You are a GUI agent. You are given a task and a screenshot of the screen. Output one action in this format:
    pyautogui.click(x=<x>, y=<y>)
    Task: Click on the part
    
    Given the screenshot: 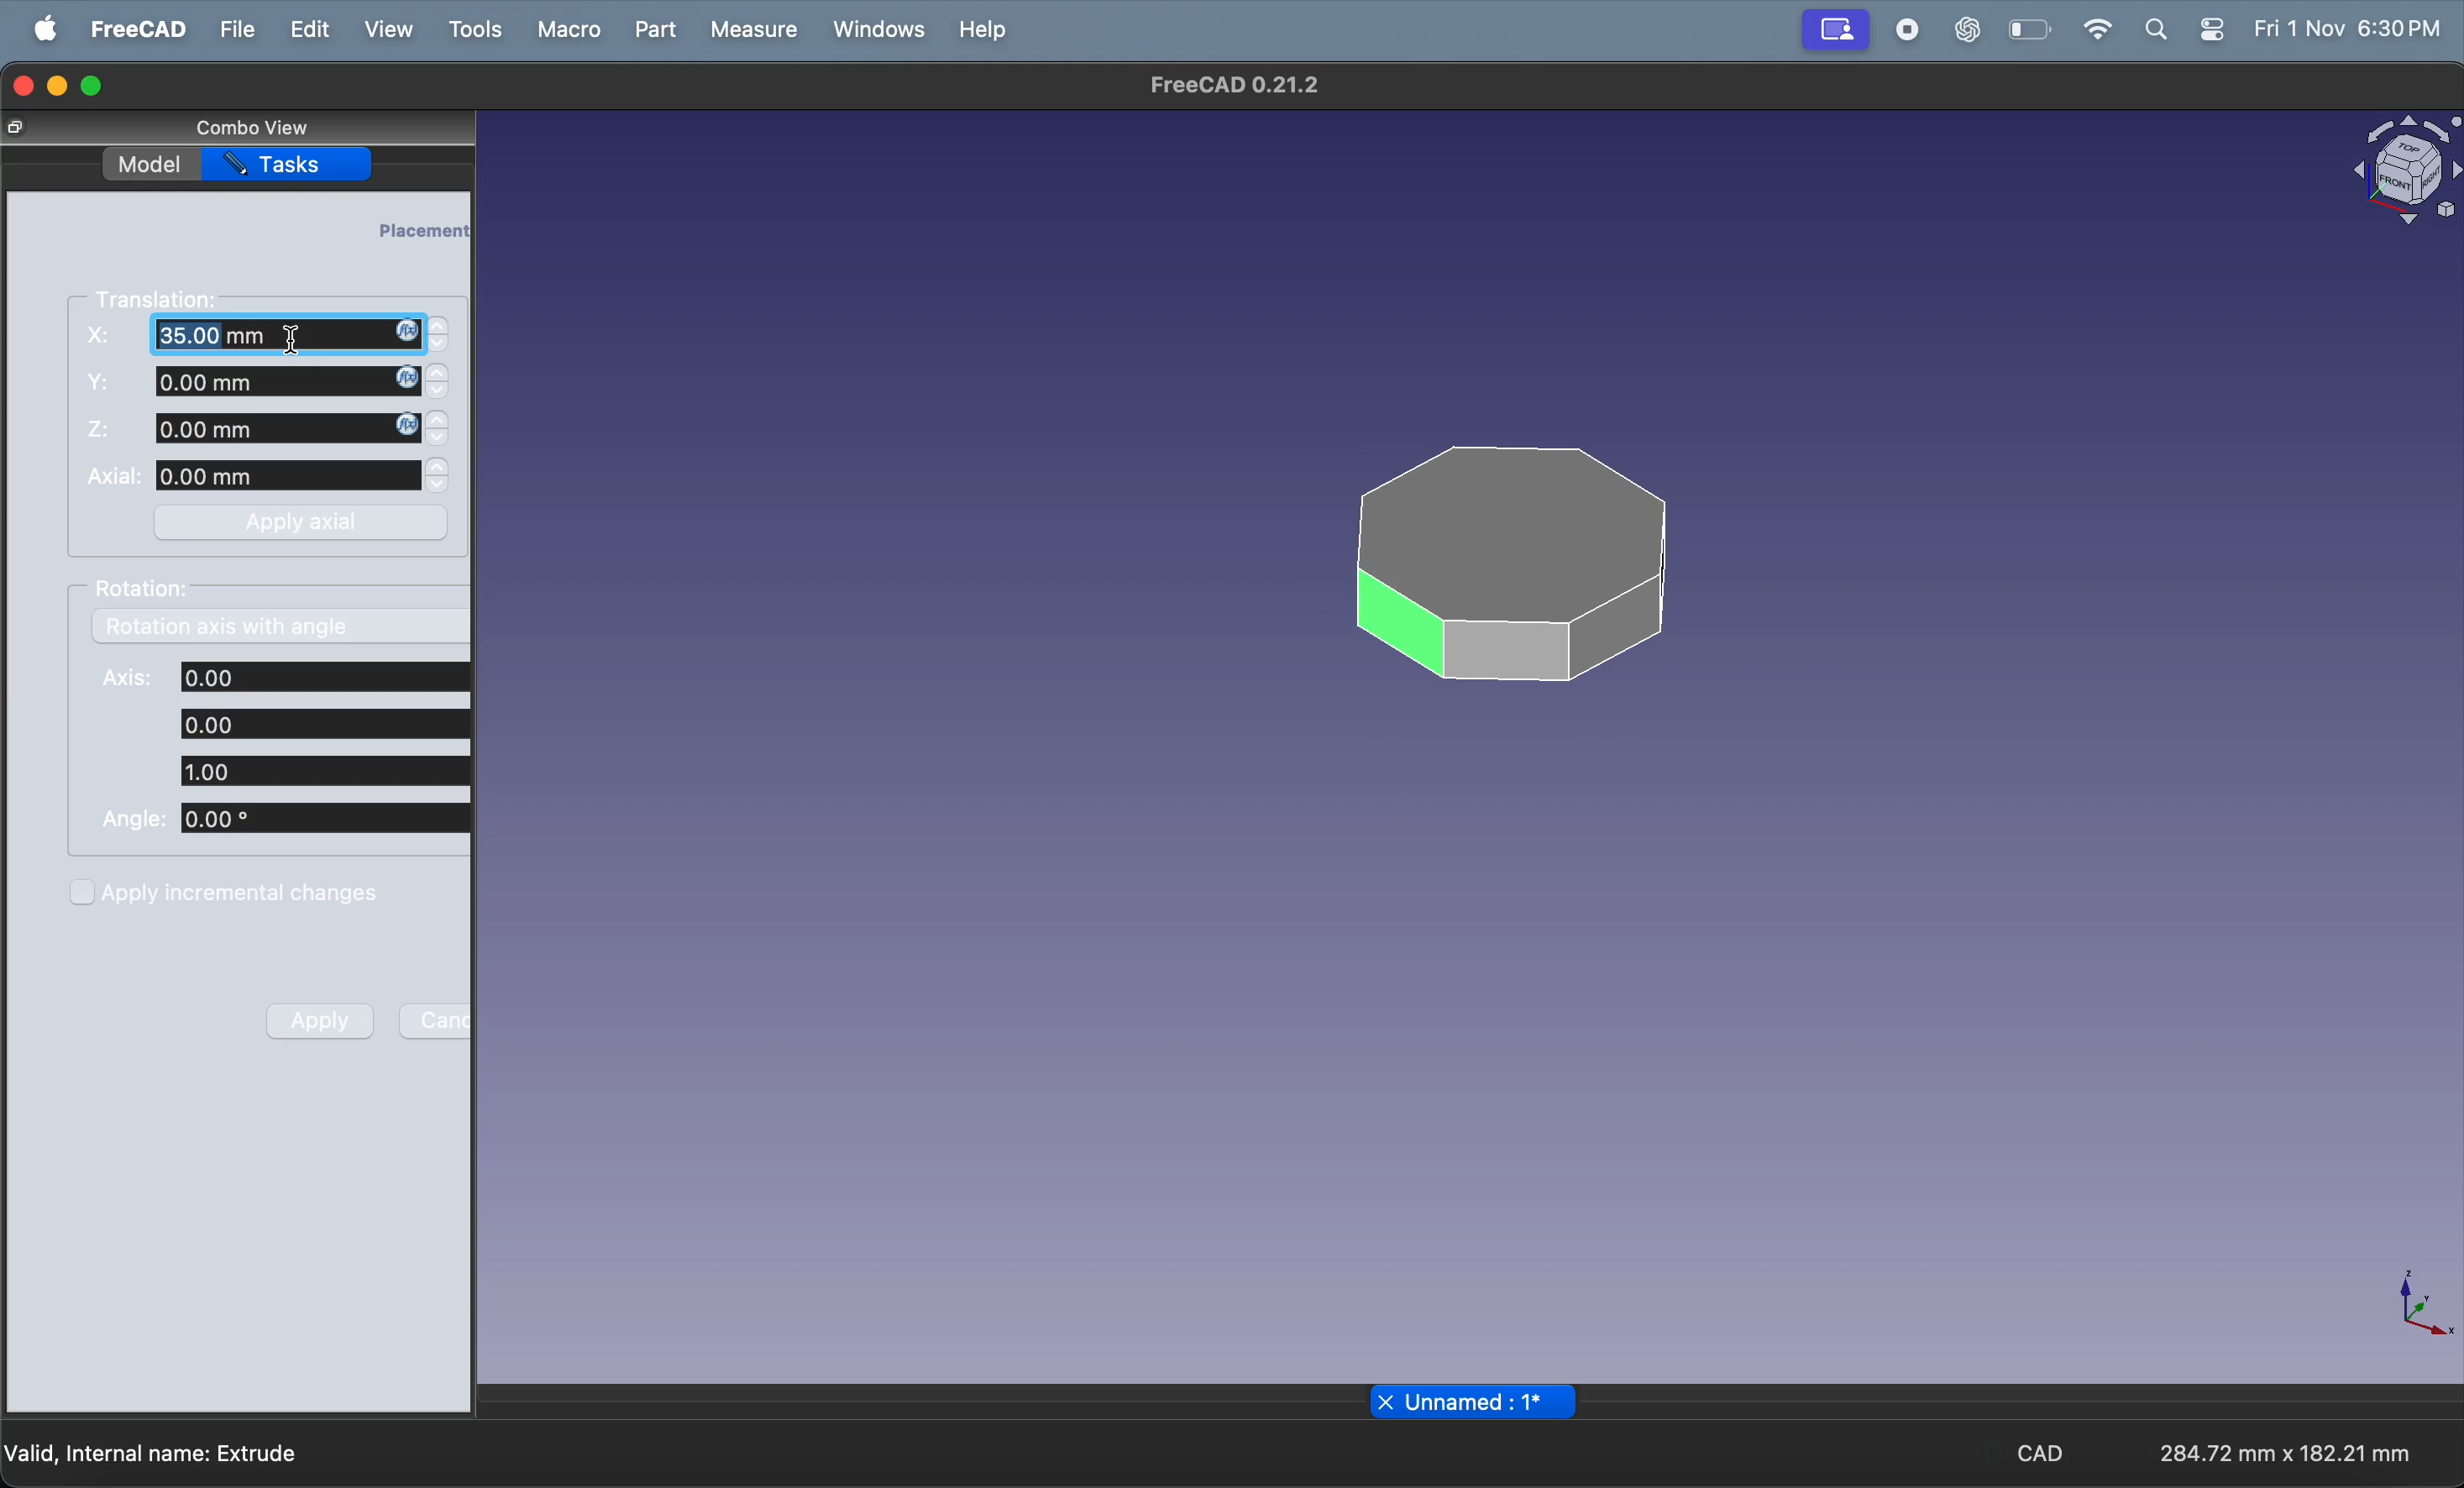 What is the action you would take?
    pyautogui.click(x=655, y=29)
    